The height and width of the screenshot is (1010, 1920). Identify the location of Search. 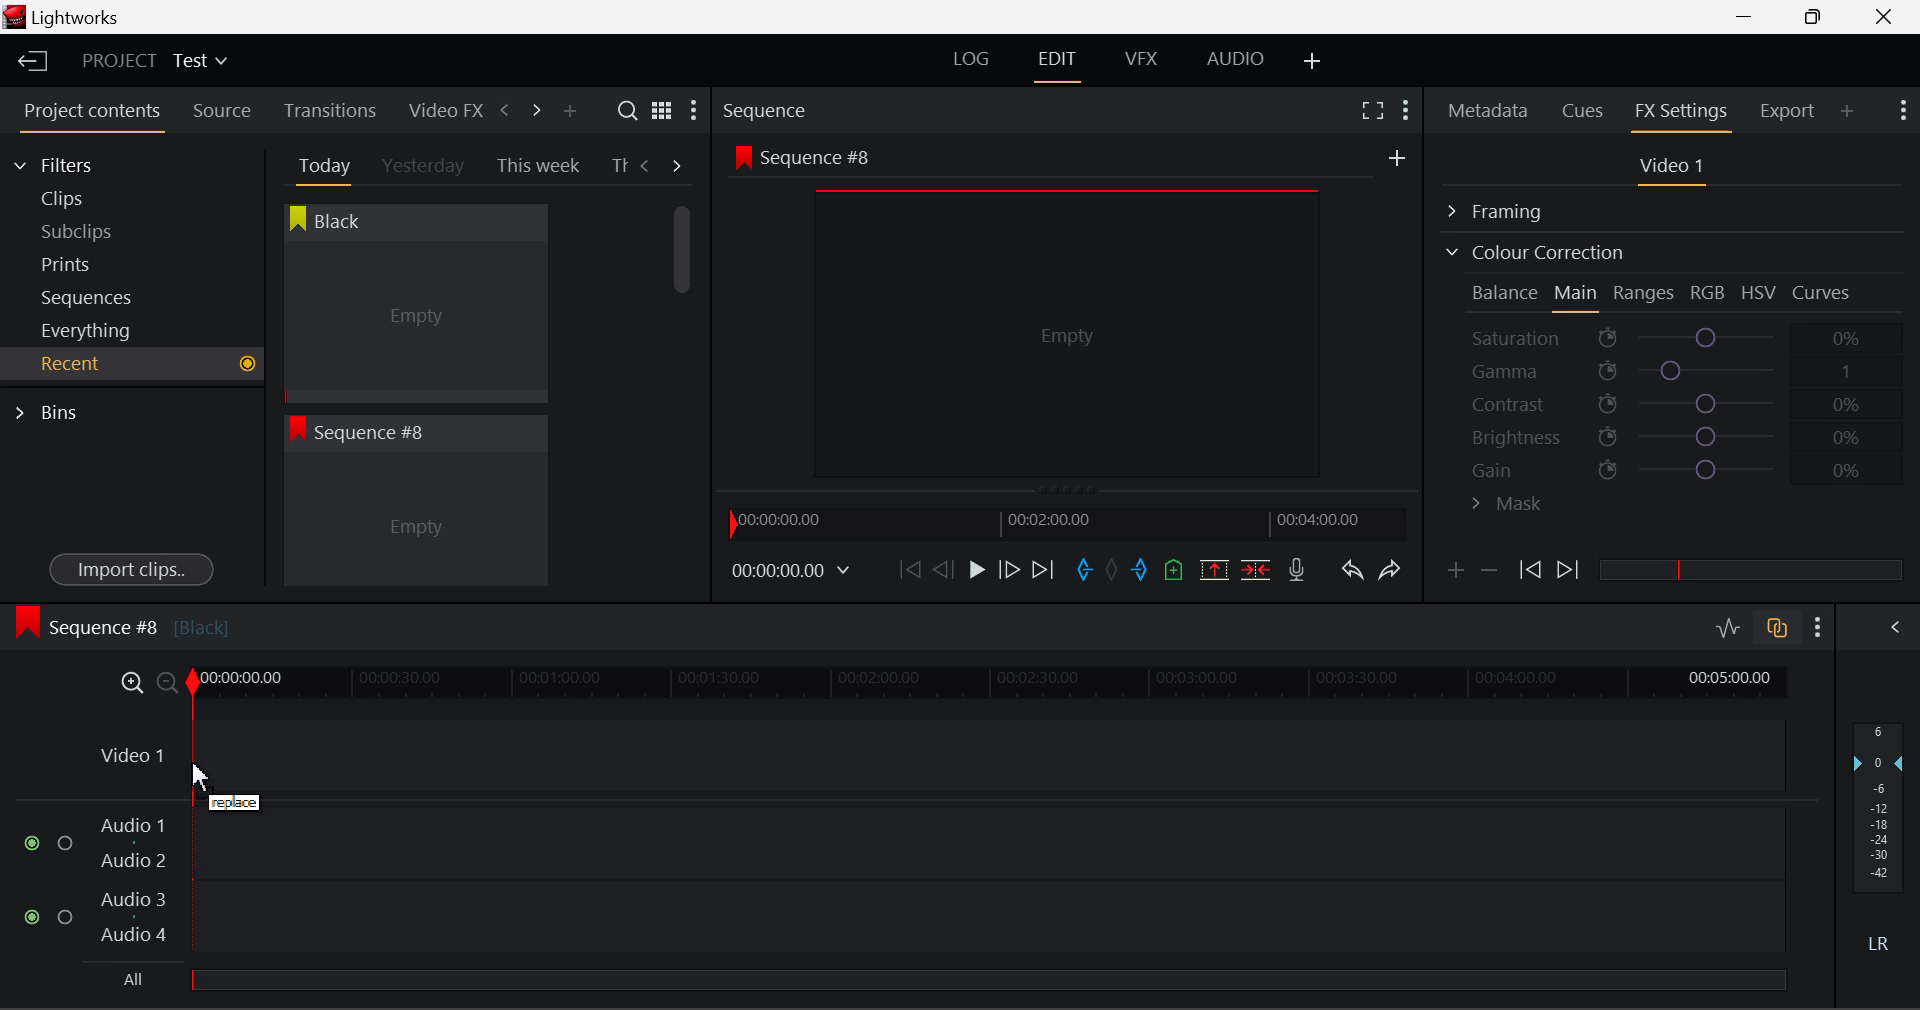
(630, 111).